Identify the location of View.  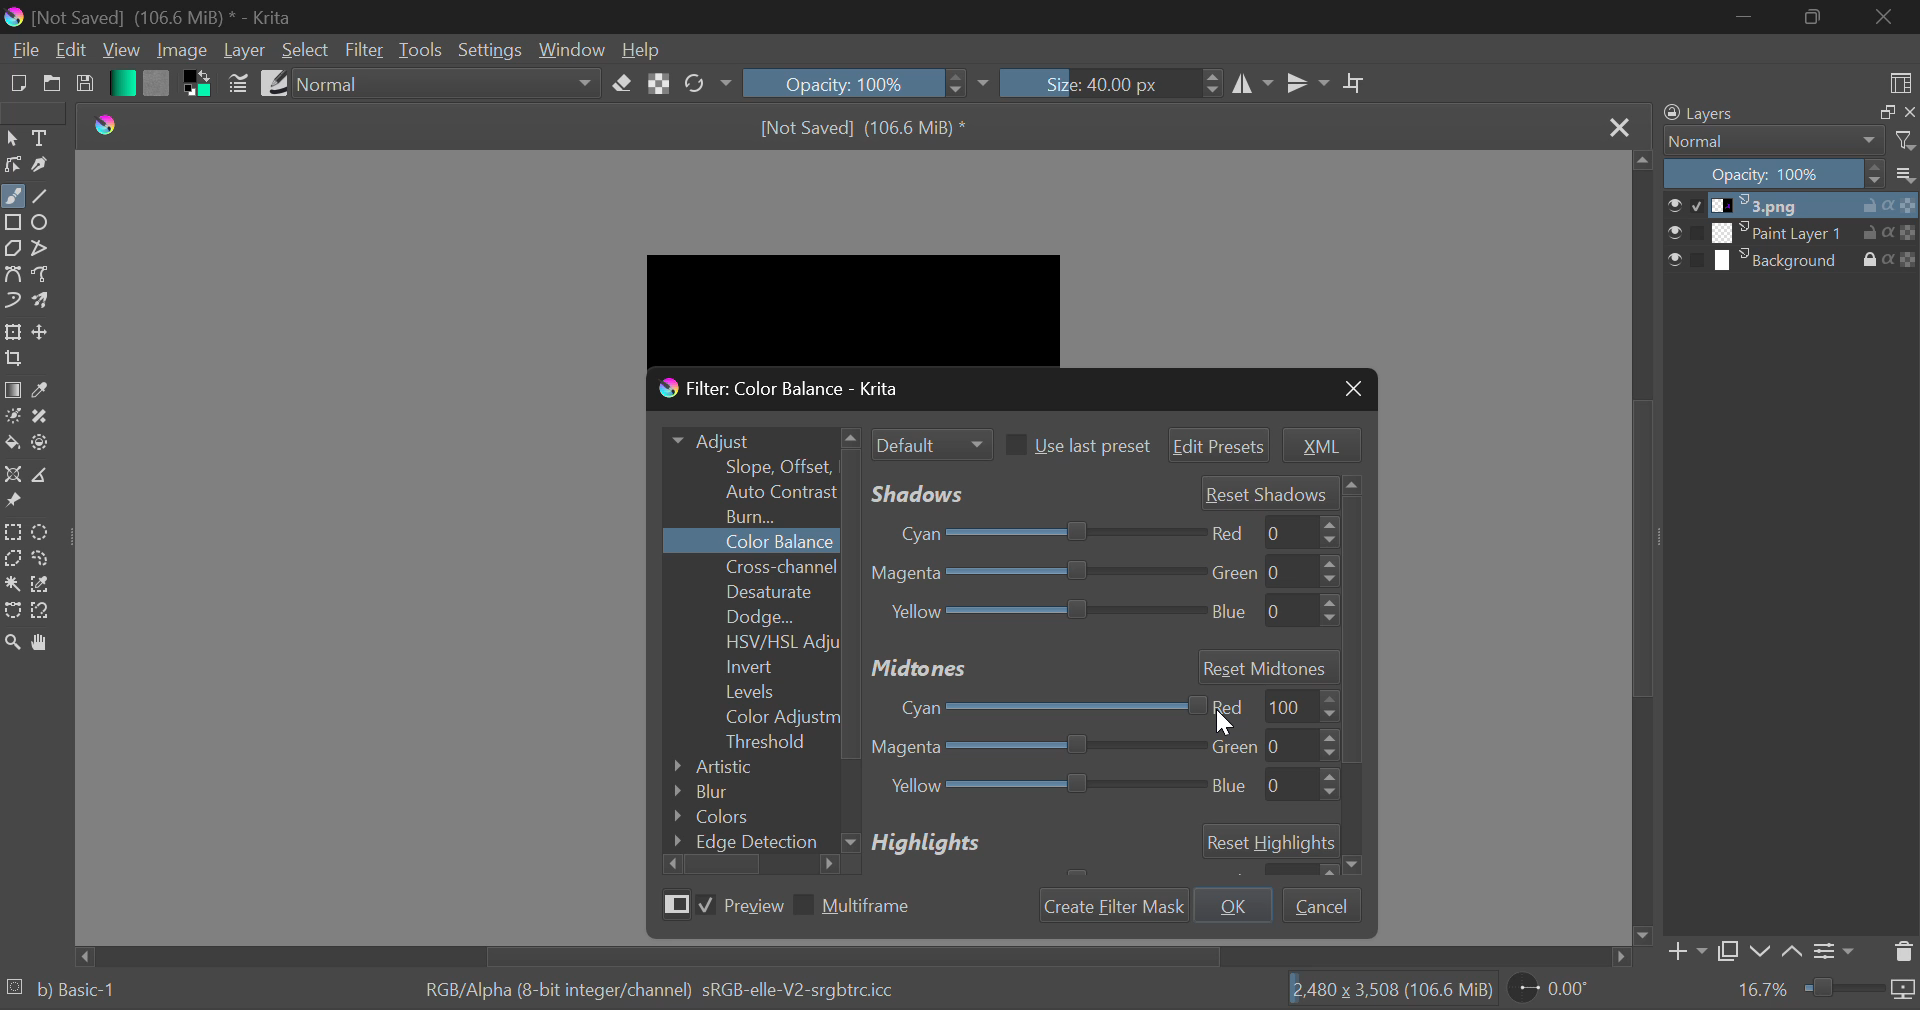
(121, 52).